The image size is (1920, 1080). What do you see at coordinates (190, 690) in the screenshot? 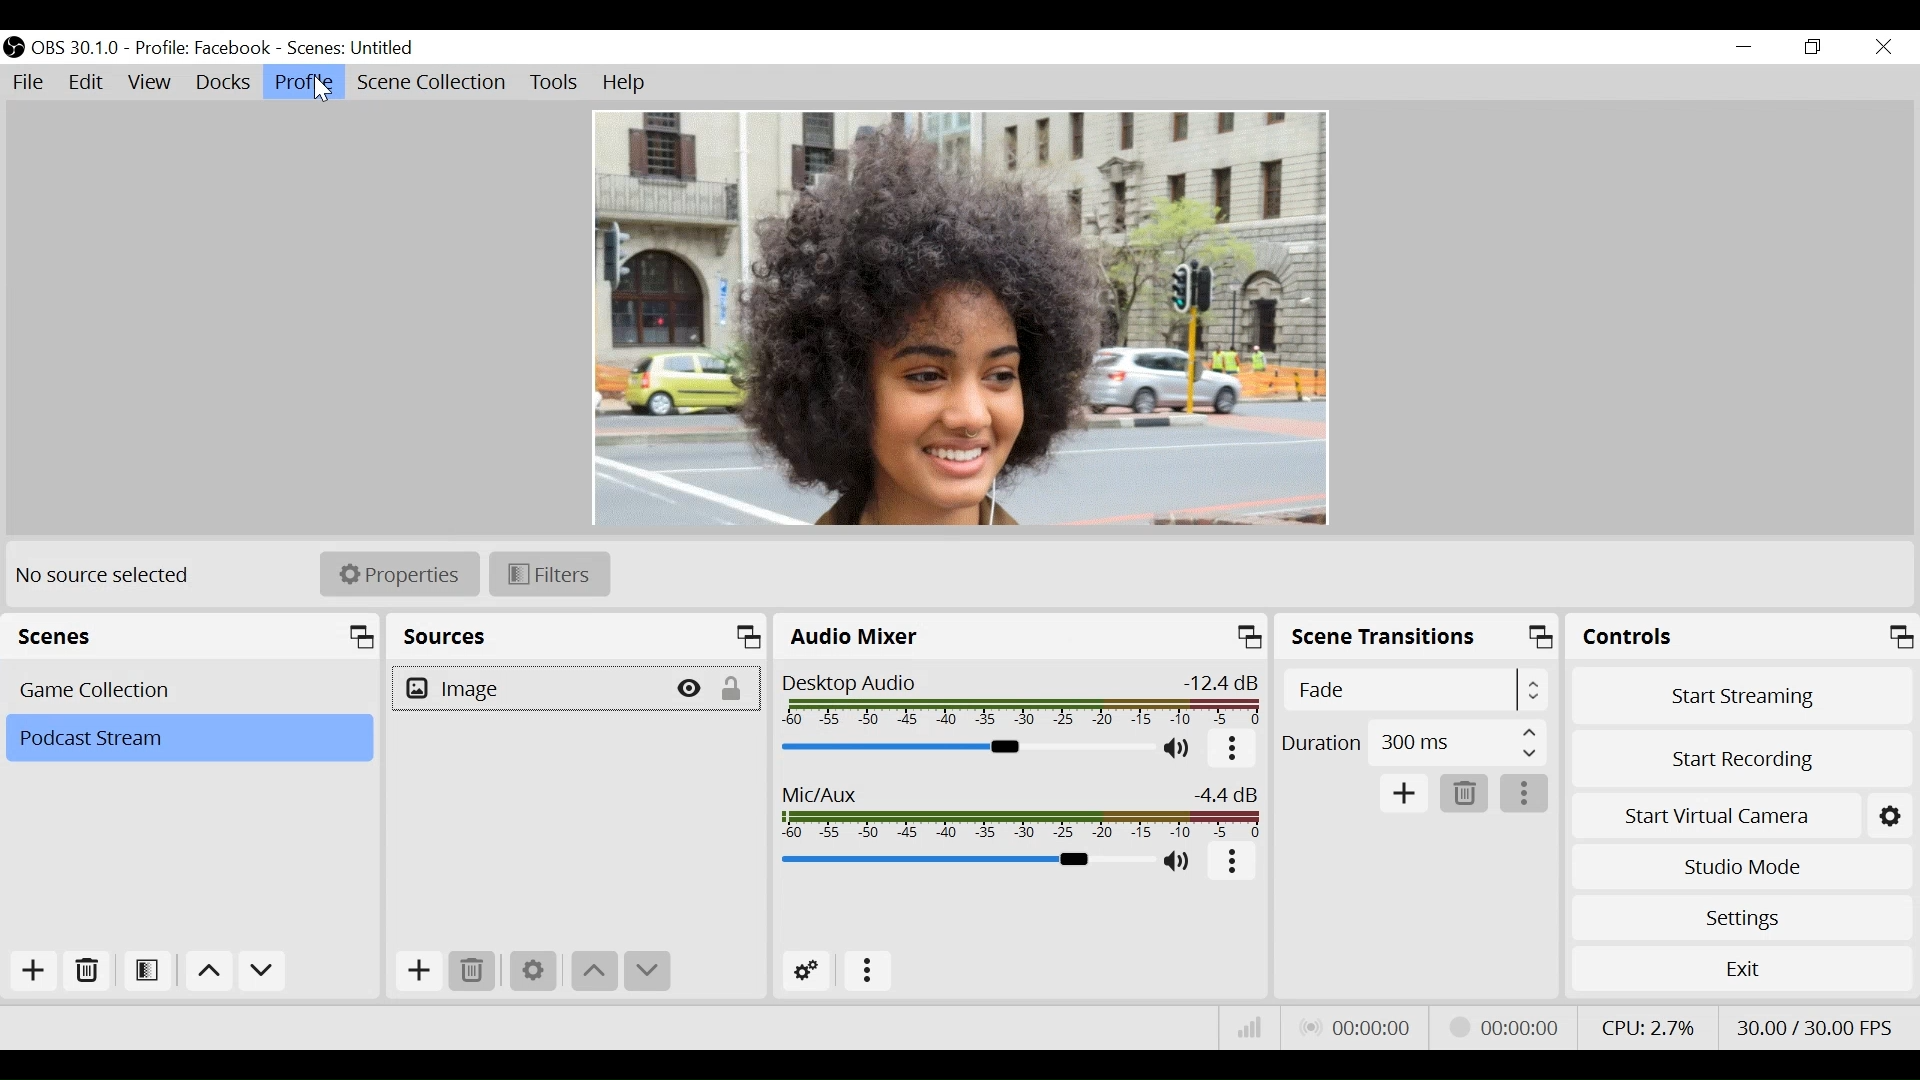
I see `Scene` at bounding box center [190, 690].